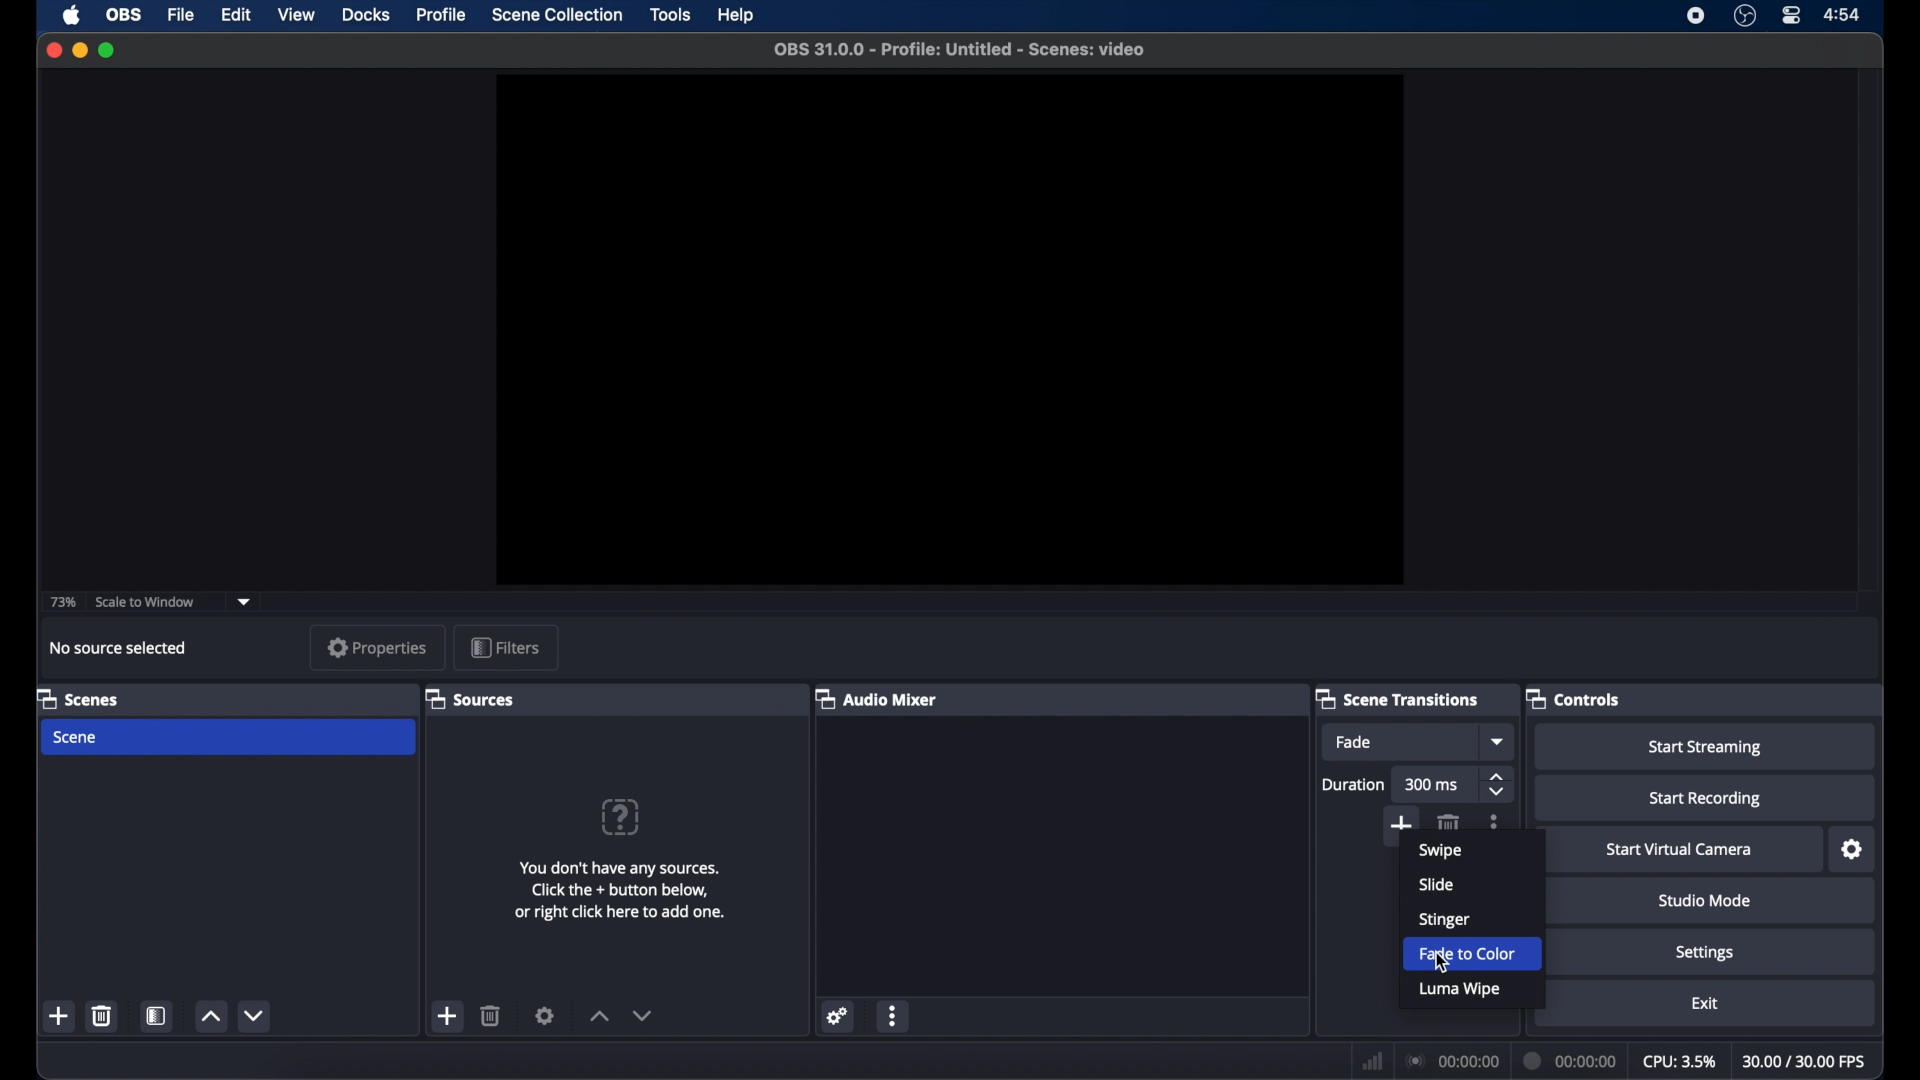 The height and width of the screenshot is (1080, 1920). Describe the element at coordinates (960, 50) in the screenshot. I see `file name` at that location.